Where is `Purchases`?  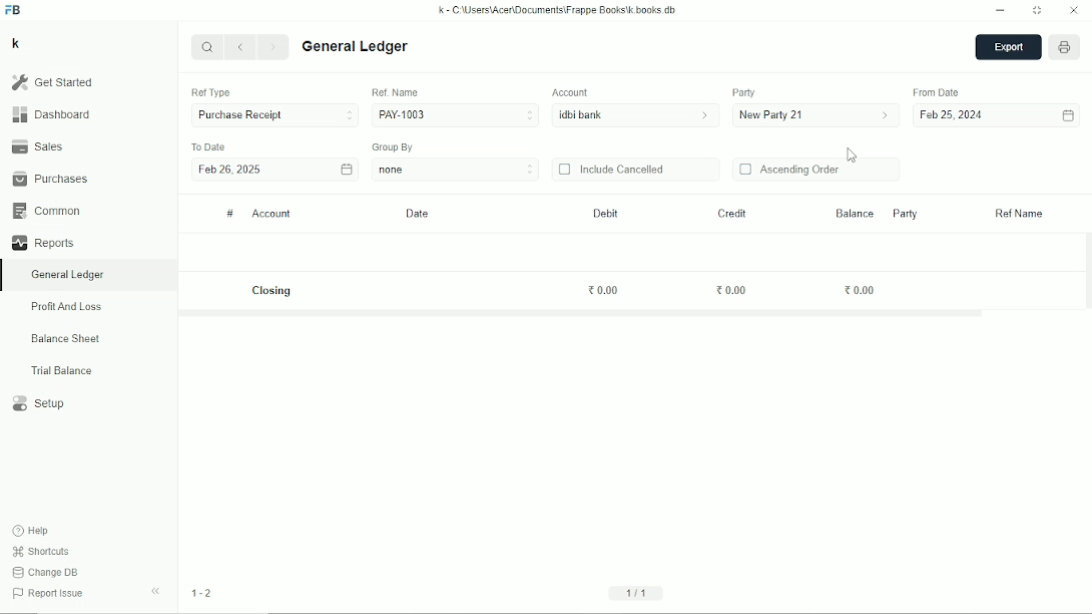
Purchases is located at coordinates (50, 178).